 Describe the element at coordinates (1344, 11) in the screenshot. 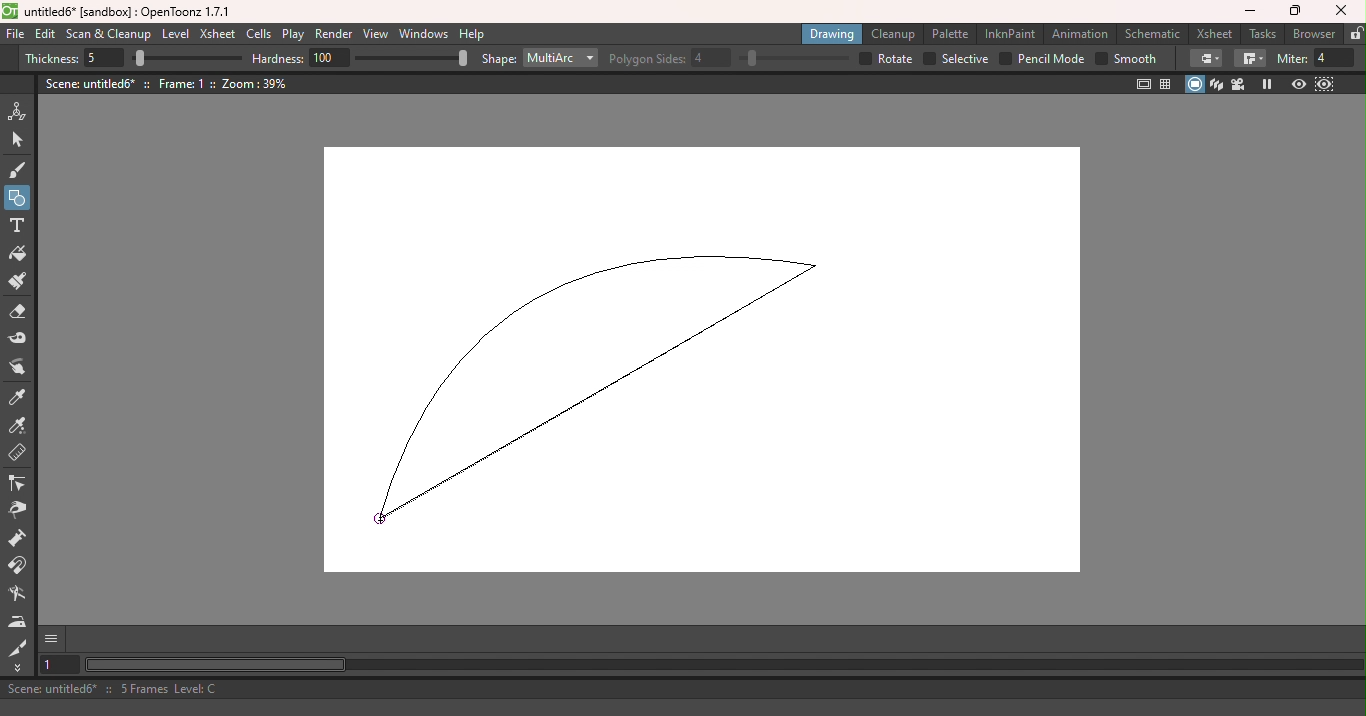

I see `Close` at that location.